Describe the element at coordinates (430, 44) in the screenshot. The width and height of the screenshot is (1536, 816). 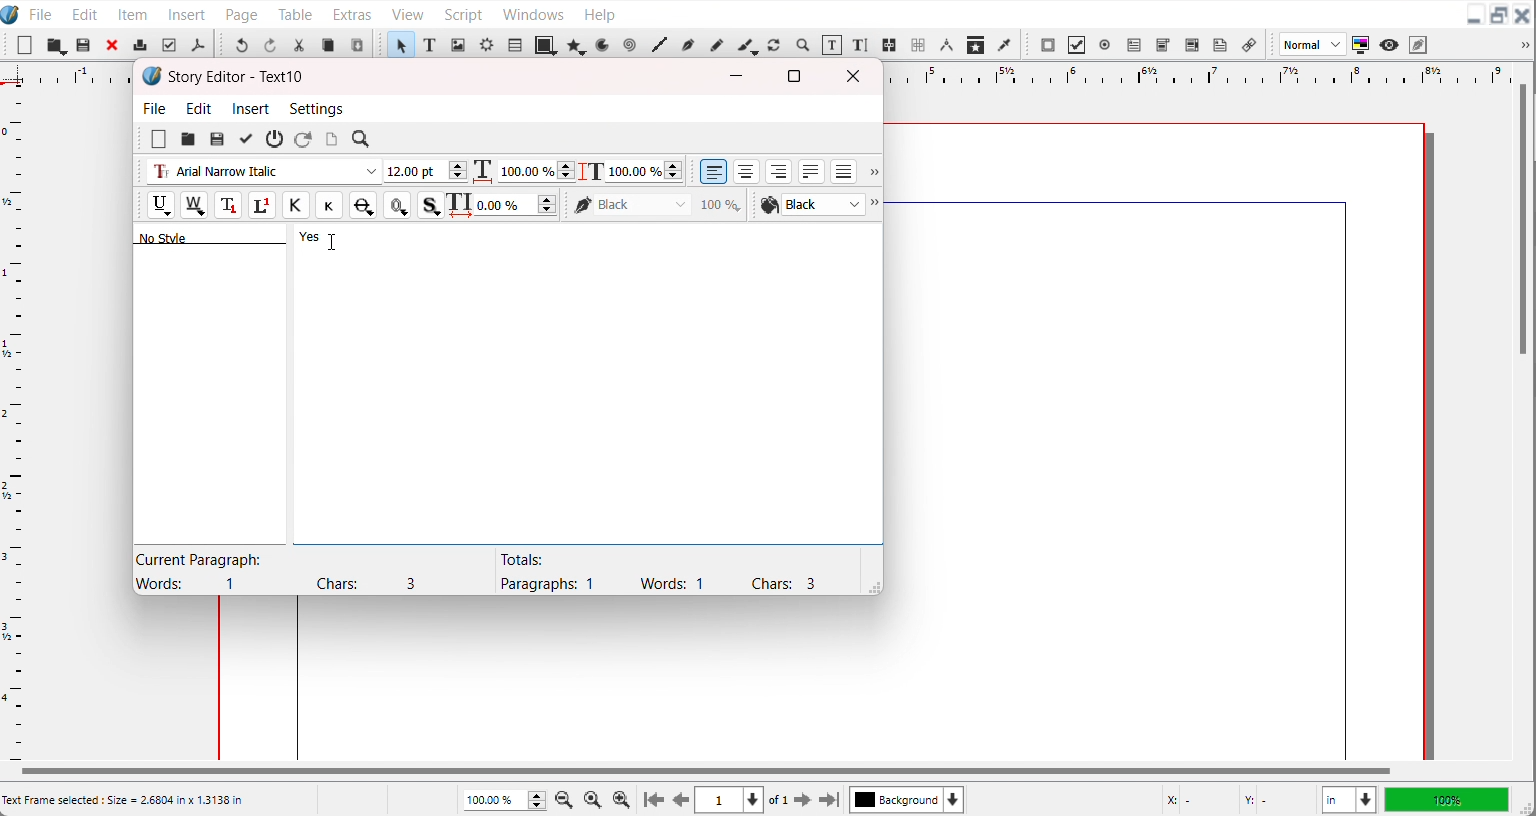
I see `Text Frame` at that location.